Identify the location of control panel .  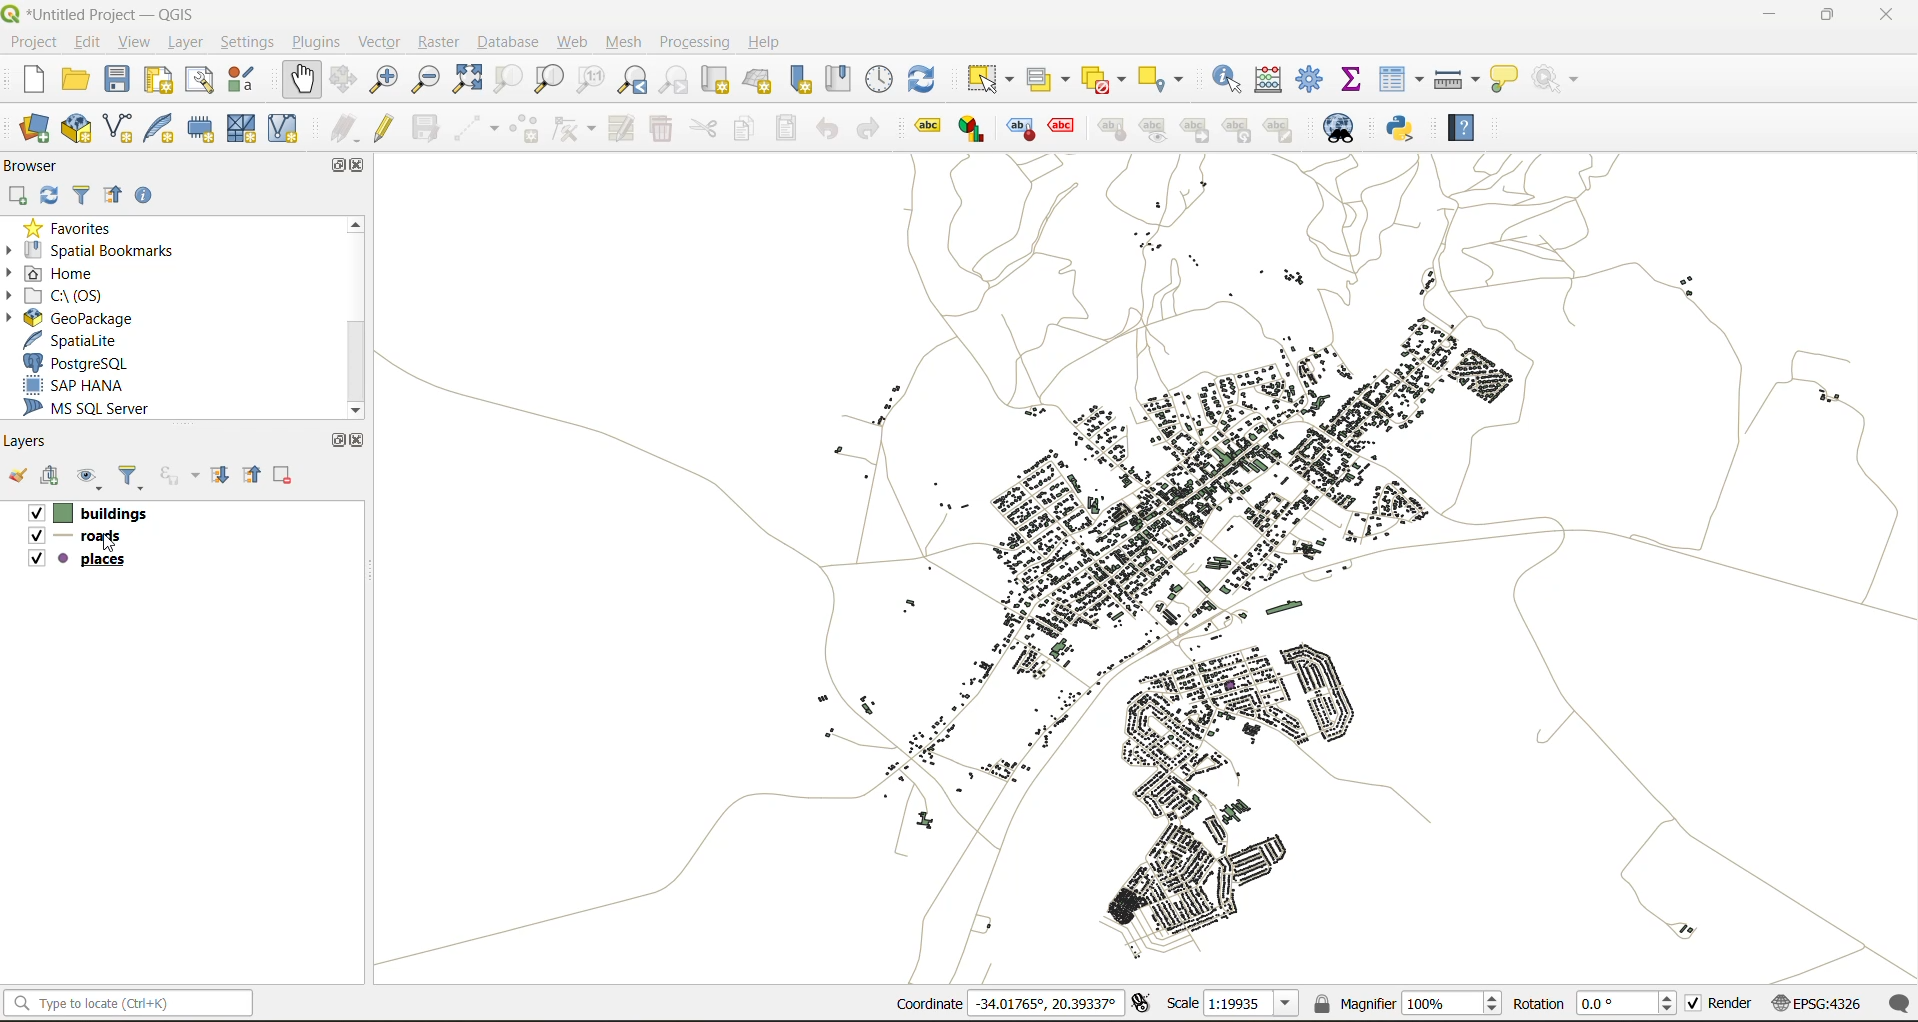
(882, 82).